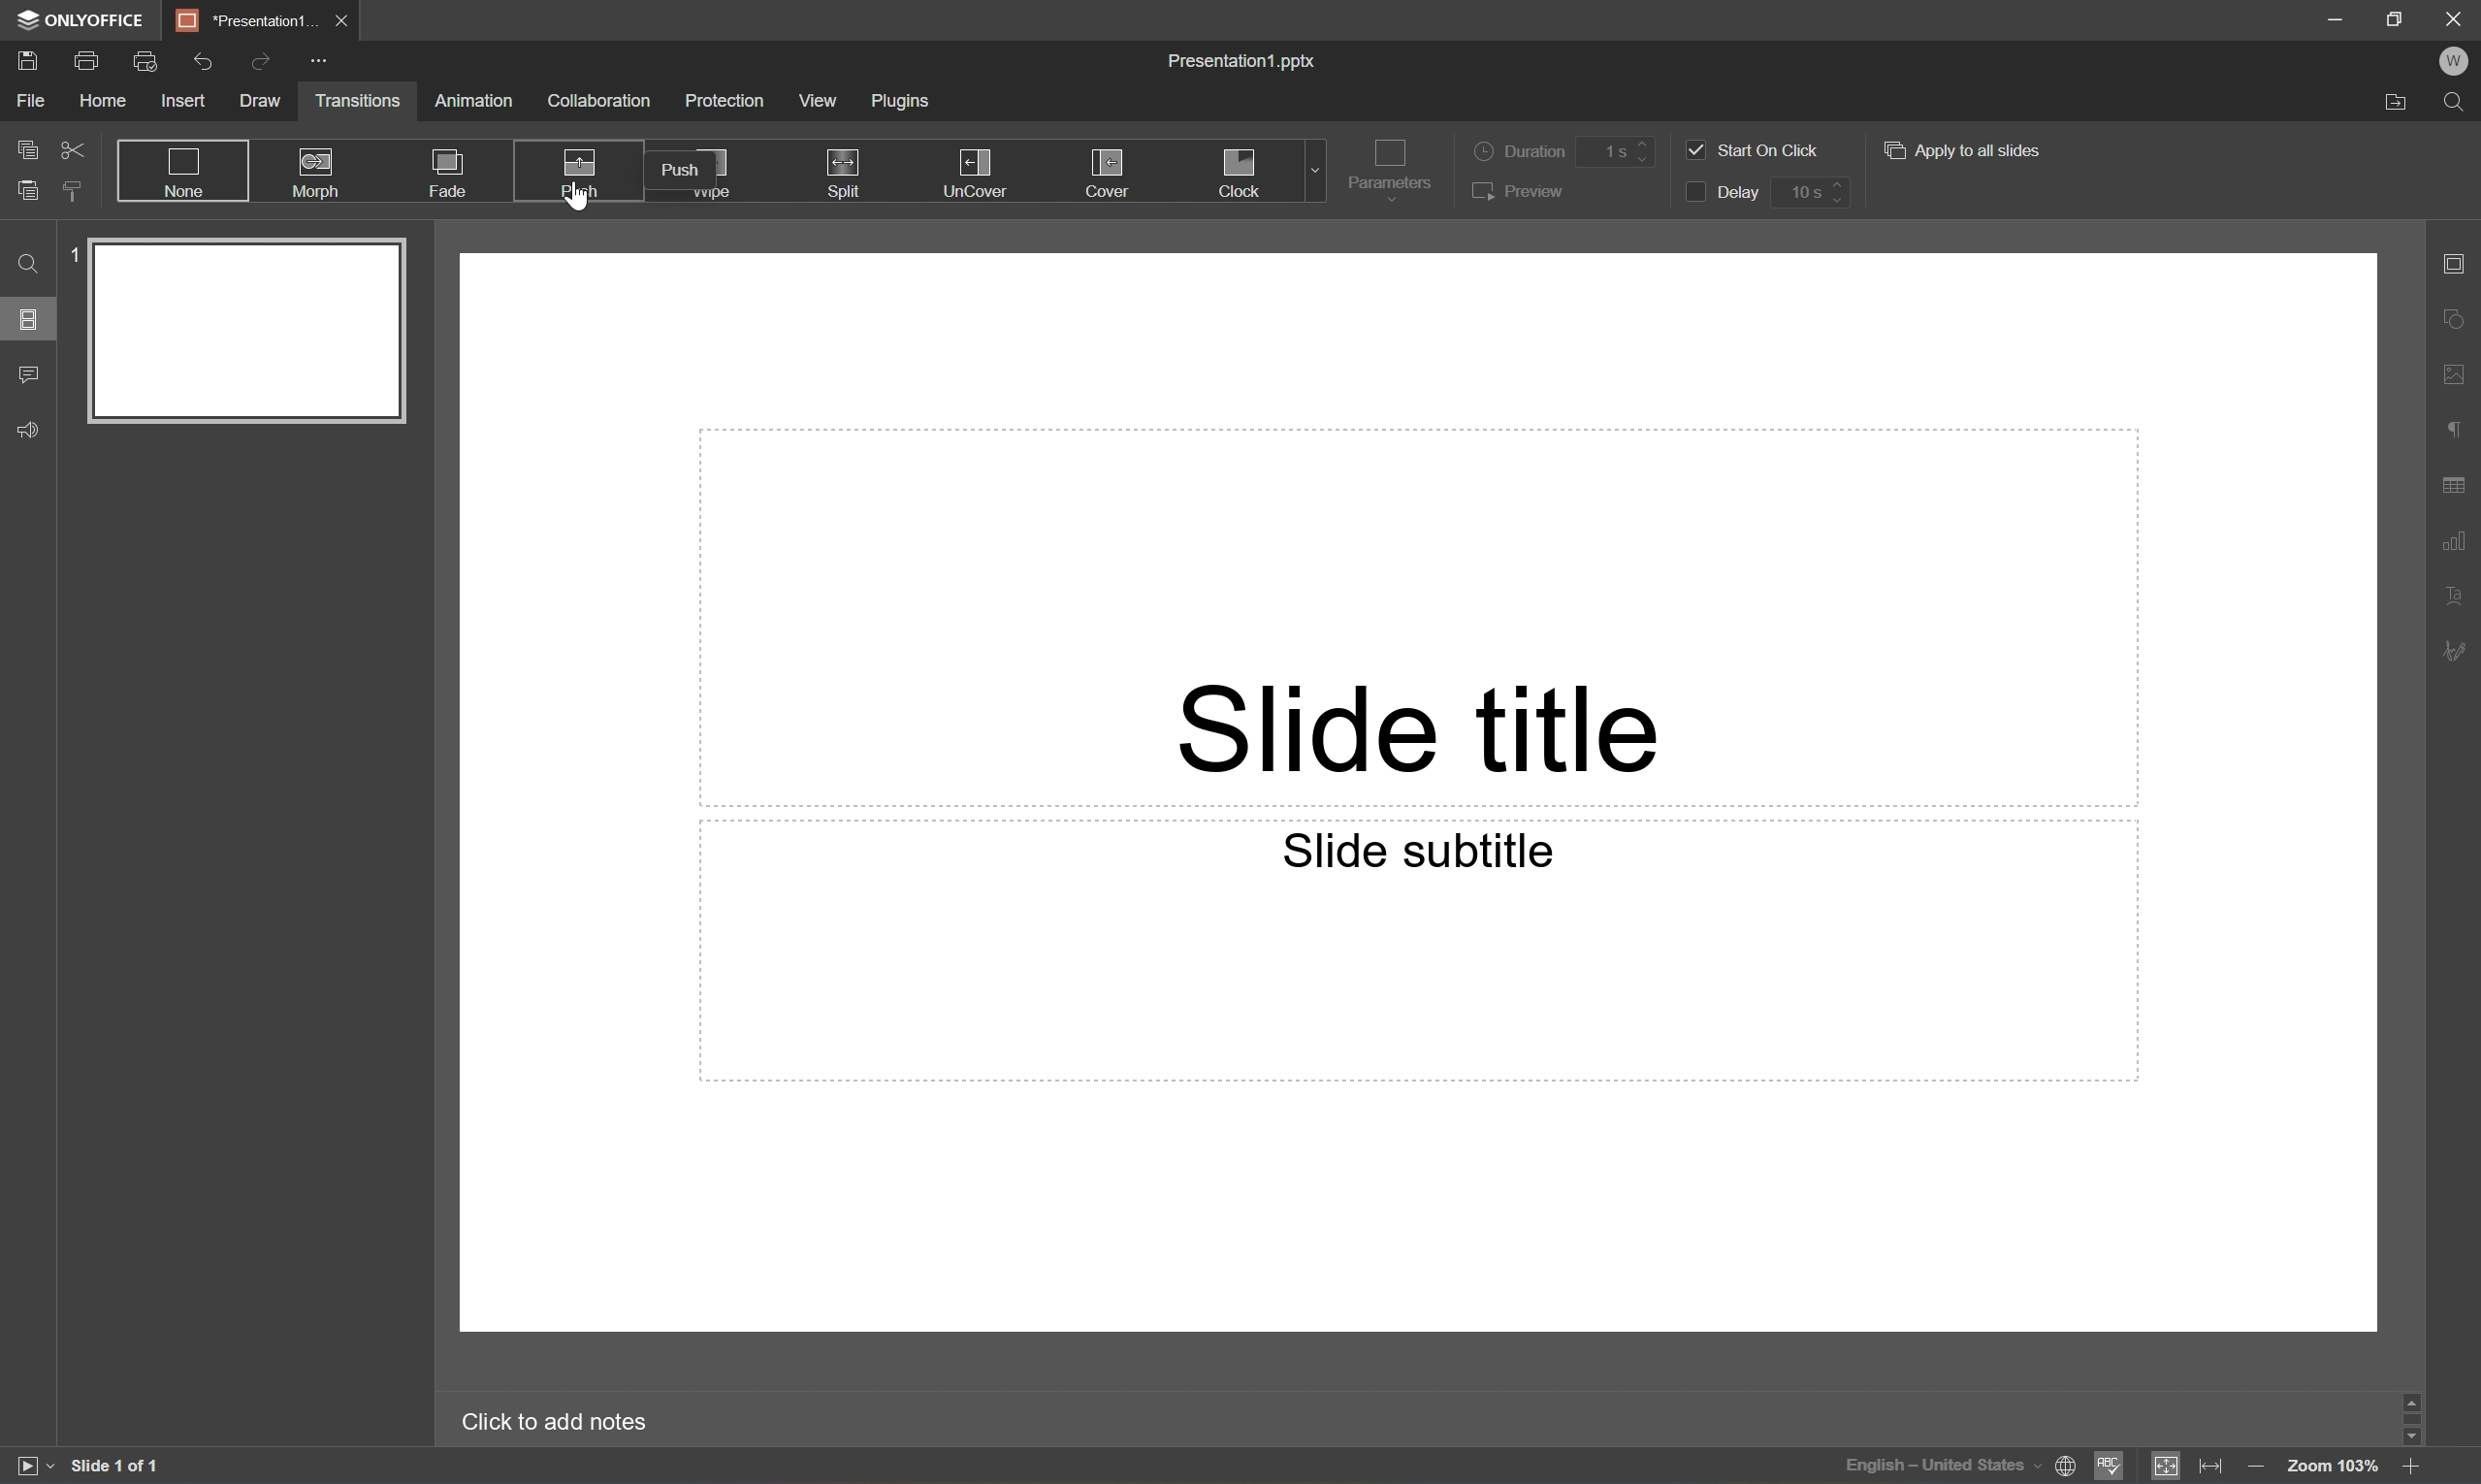  Describe the element at coordinates (203, 59) in the screenshot. I see `Undo` at that location.